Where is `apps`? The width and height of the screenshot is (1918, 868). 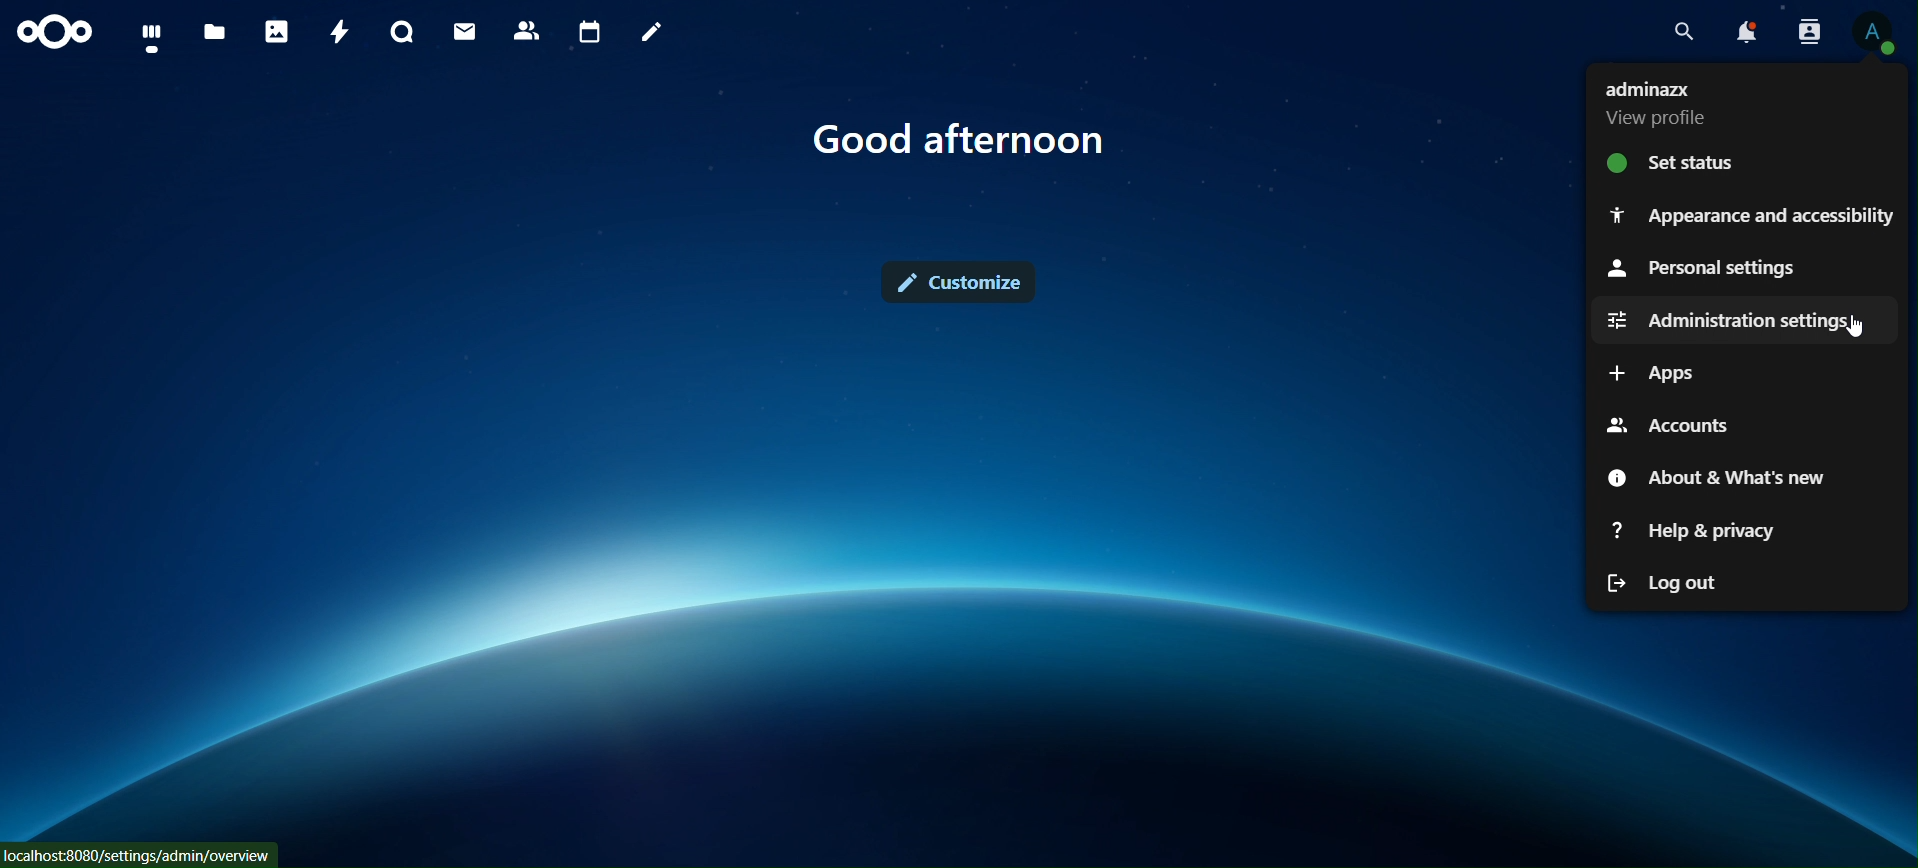
apps is located at coordinates (1647, 372).